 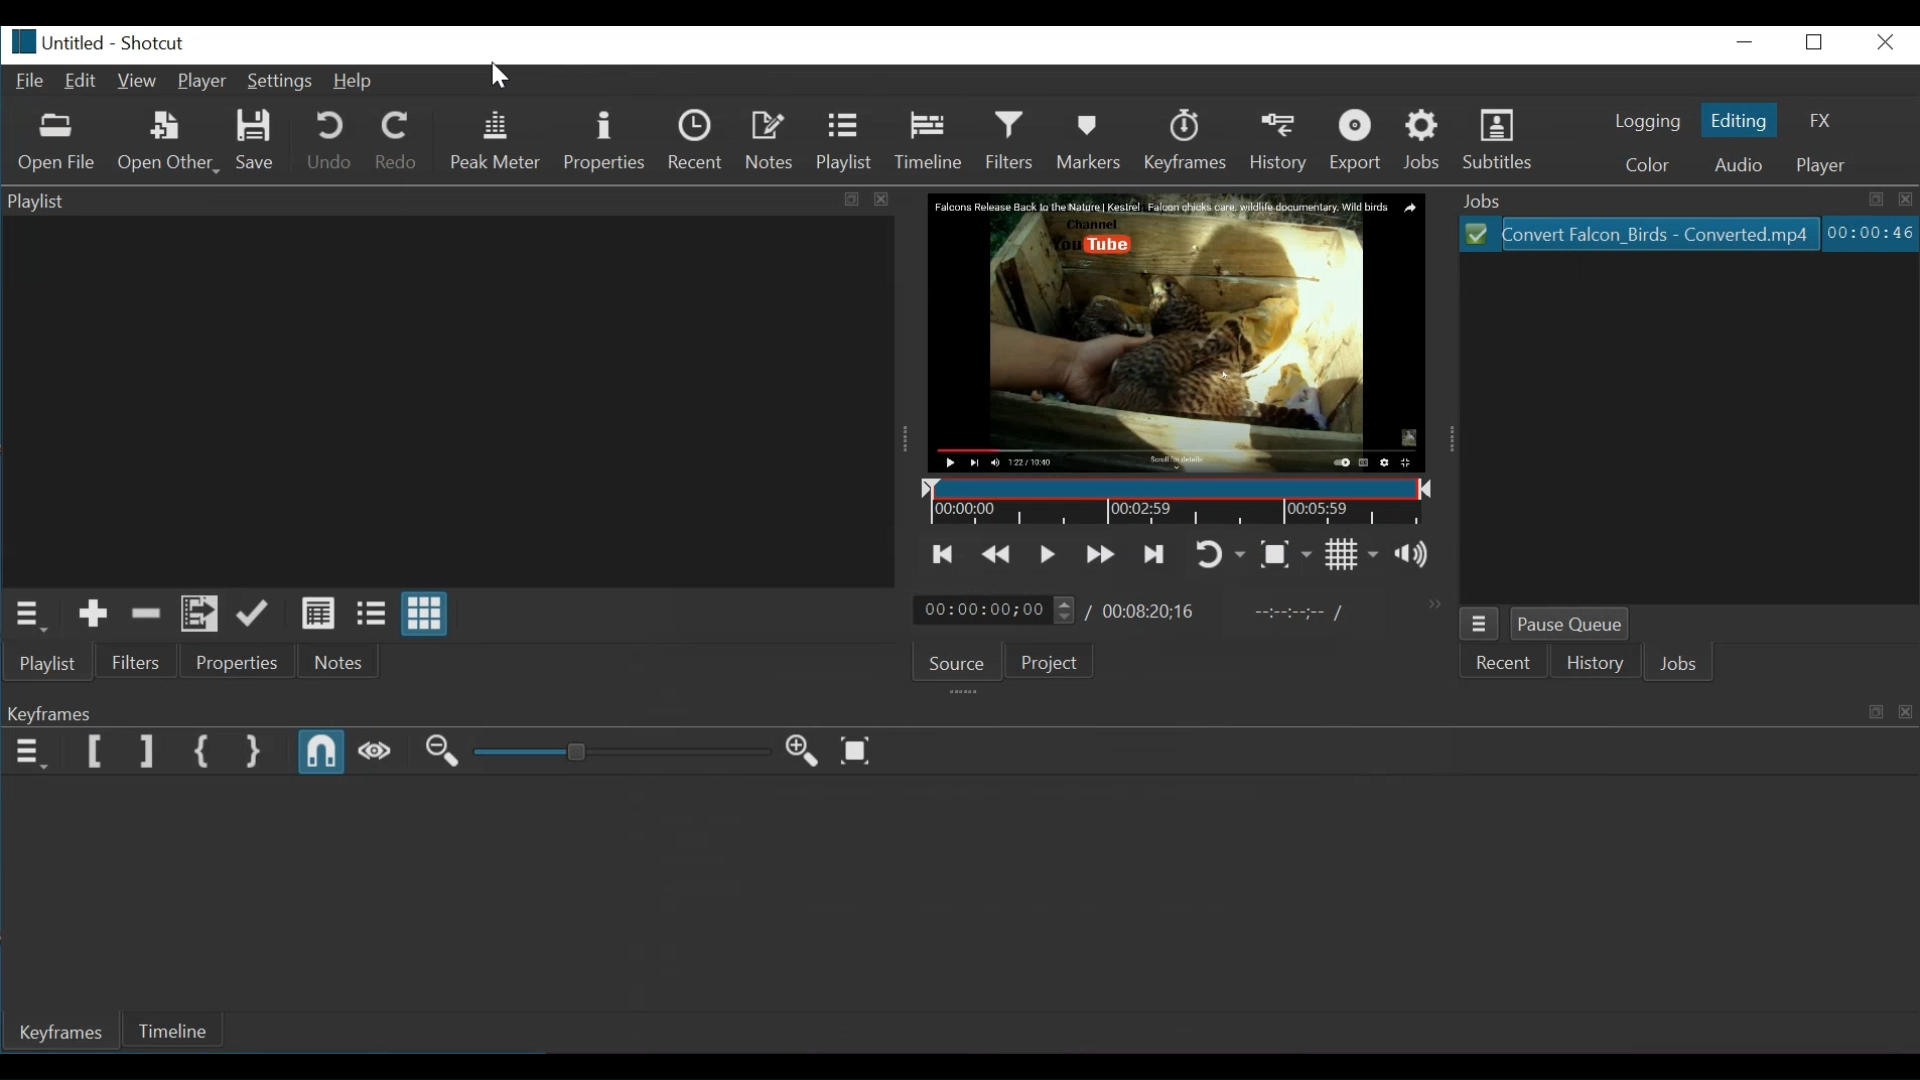 I want to click on Zoom Keyframe in, so click(x=803, y=753).